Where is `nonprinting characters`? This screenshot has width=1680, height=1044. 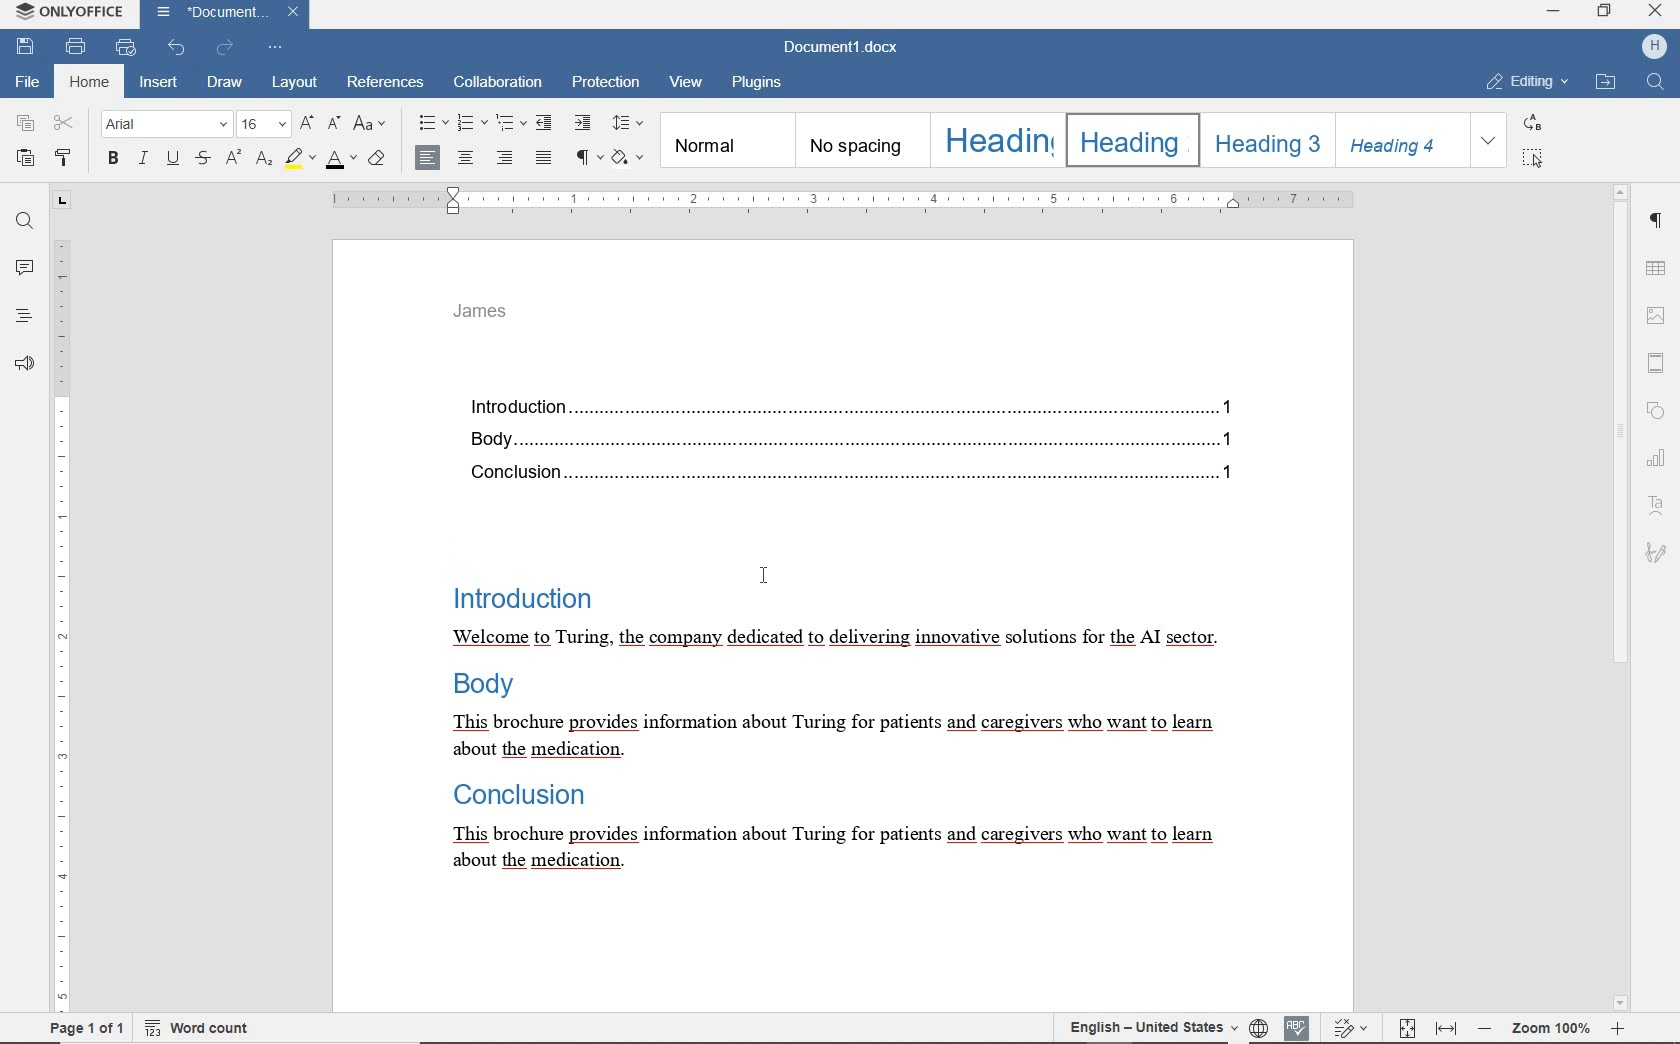
nonprinting characters is located at coordinates (587, 156).